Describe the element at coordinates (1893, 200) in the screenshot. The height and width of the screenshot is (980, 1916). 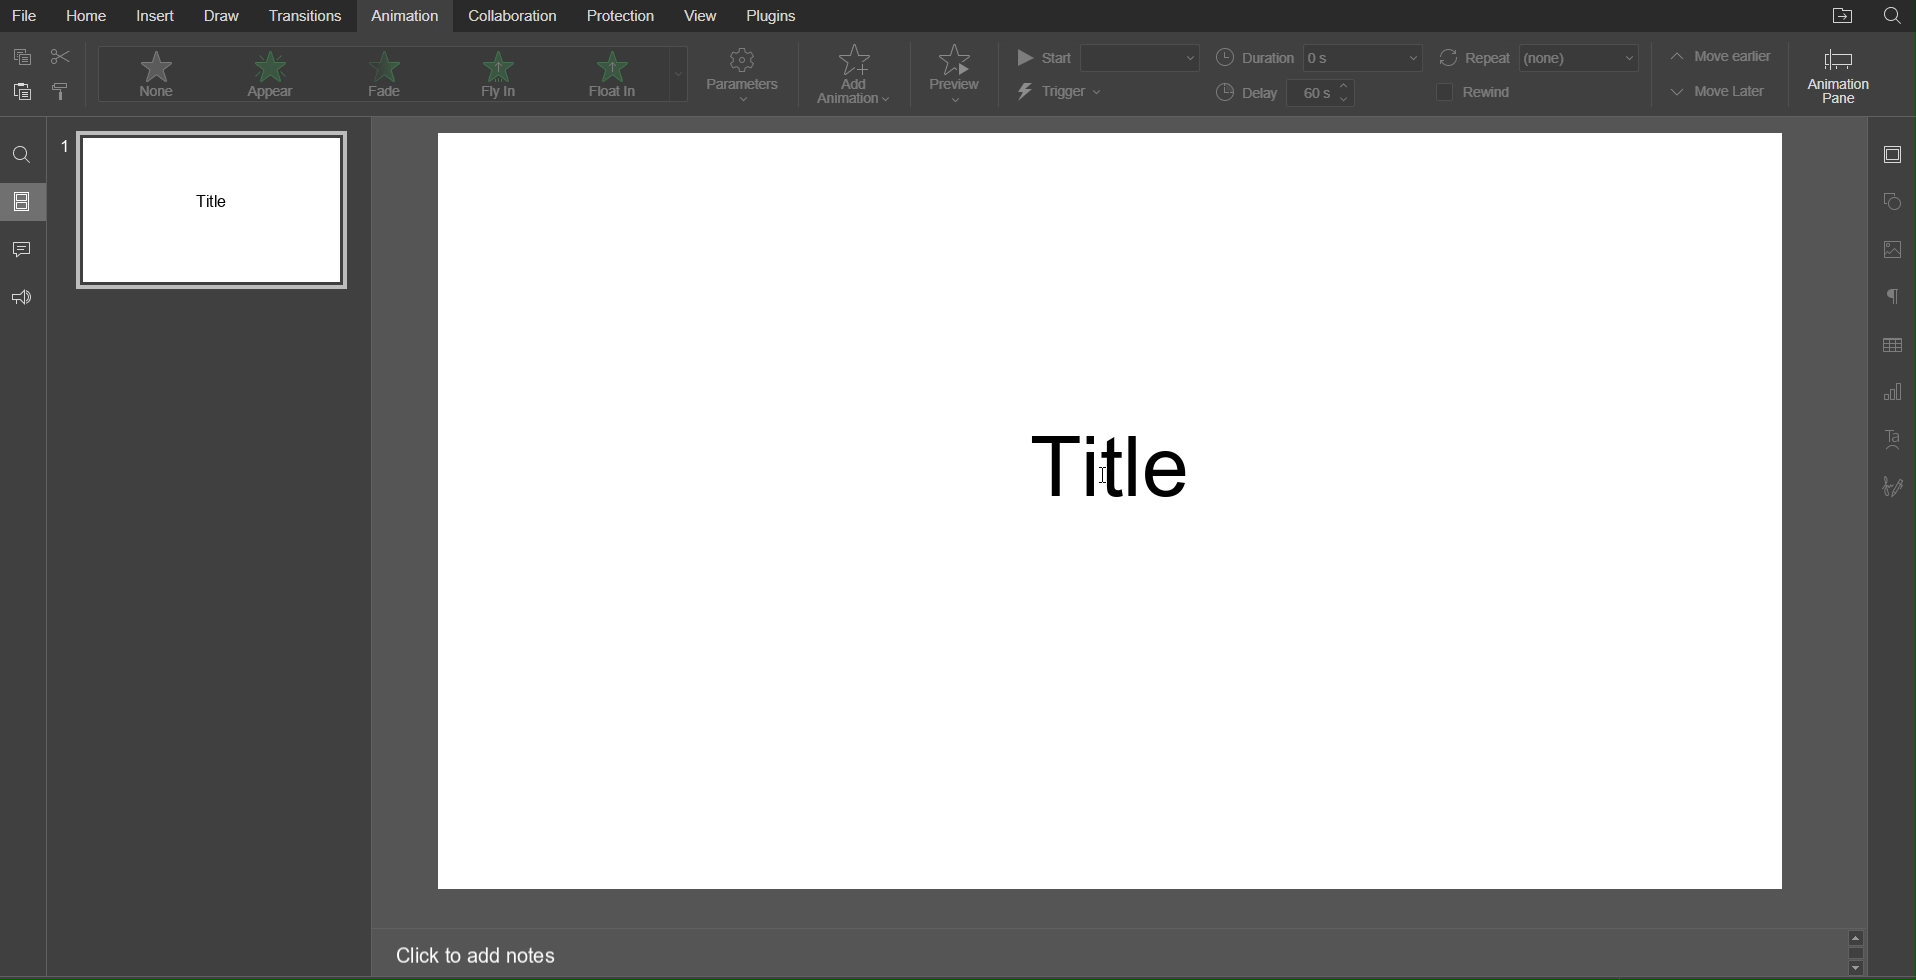
I see `Shape Settings` at that location.